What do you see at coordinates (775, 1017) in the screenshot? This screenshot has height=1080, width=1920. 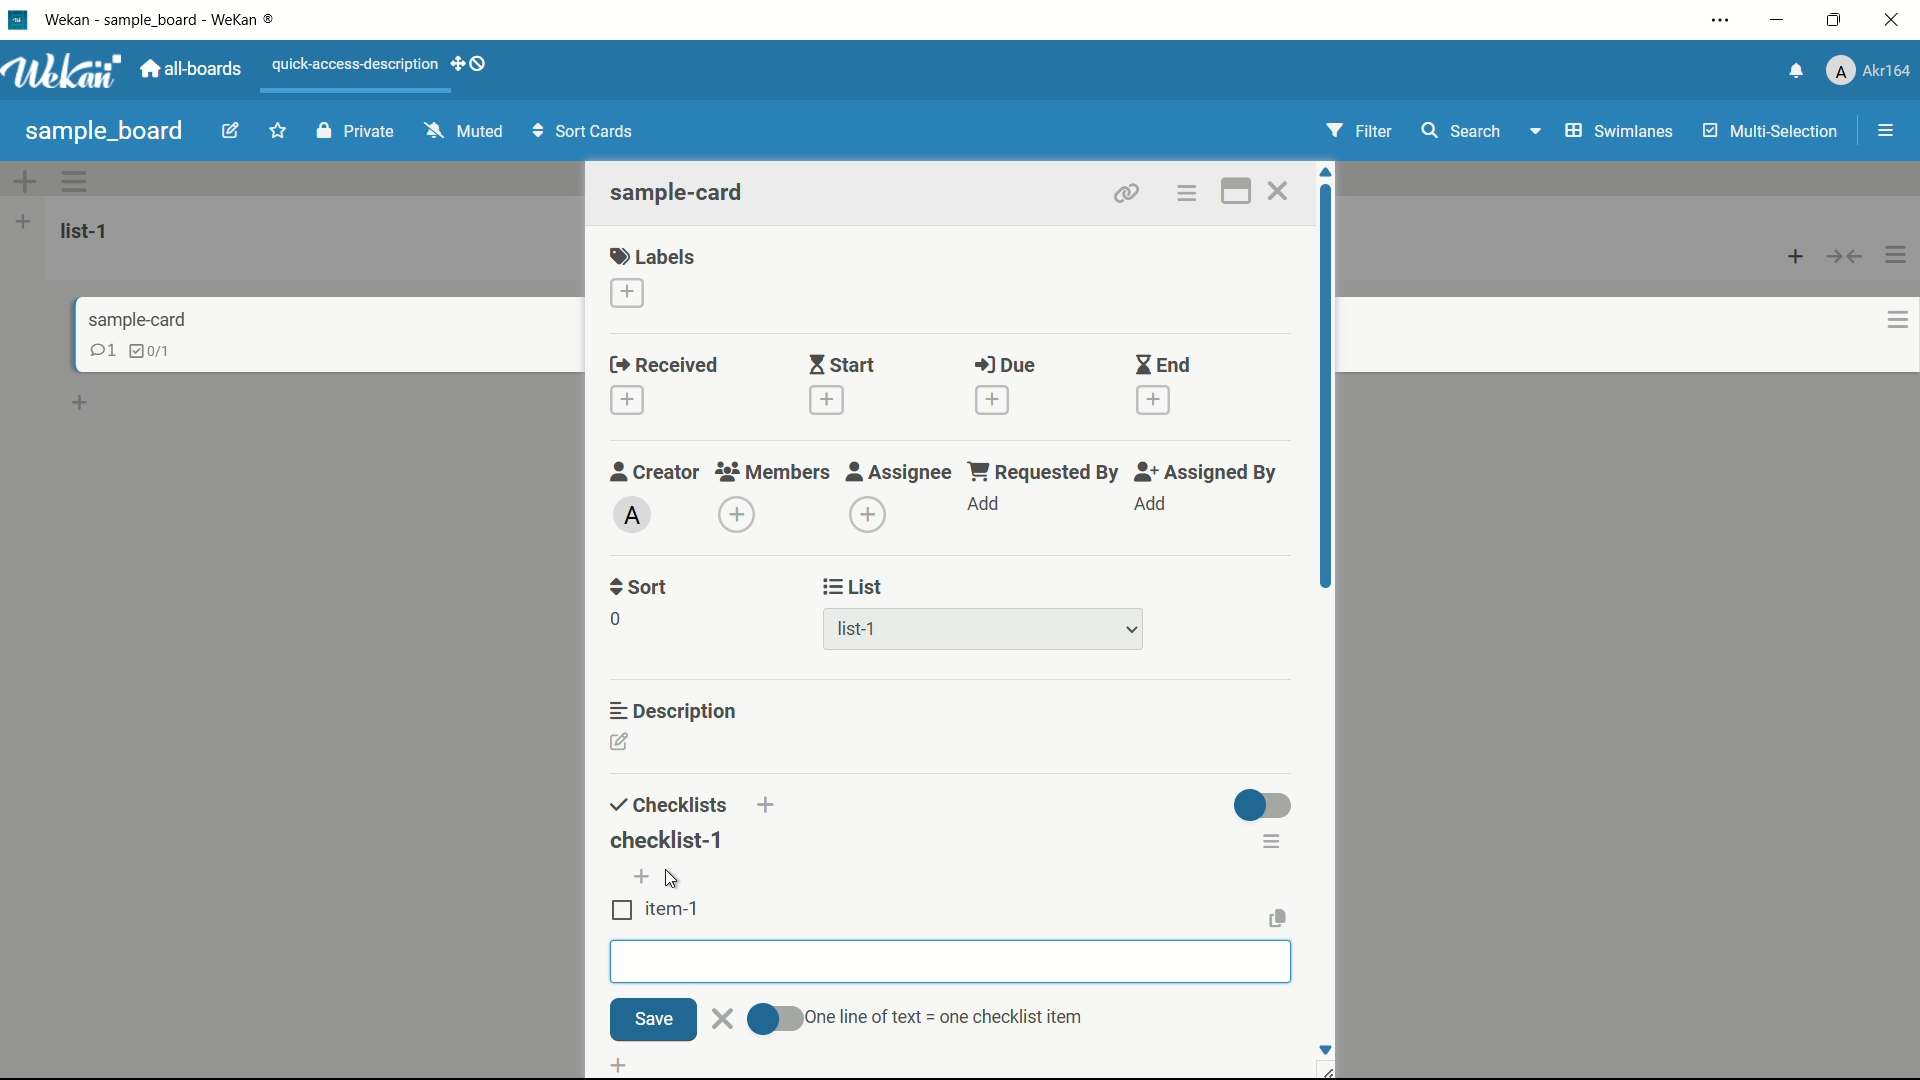 I see `toggle button` at bounding box center [775, 1017].